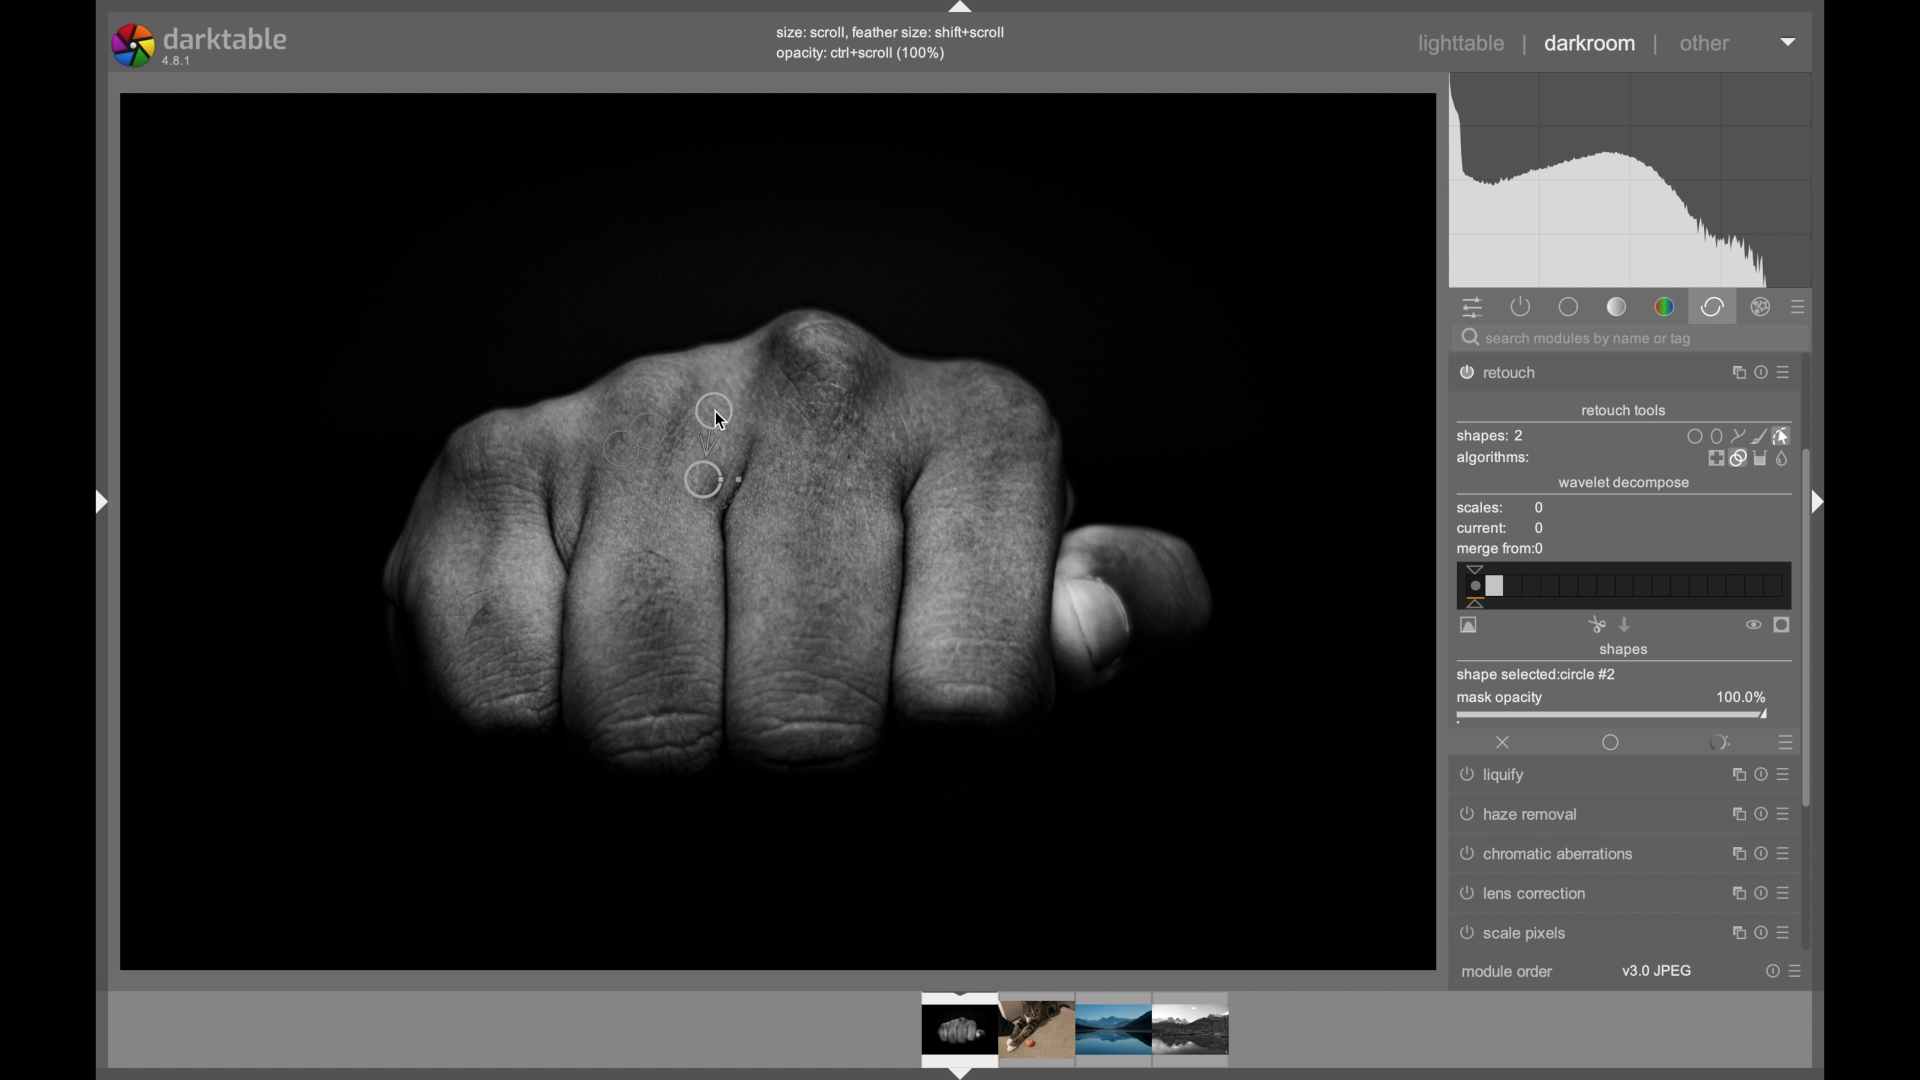 This screenshot has width=1920, height=1080. What do you see at coordinates (1772, 971) in the screenshot?
I see `help` at bounding box center [1772, 971].